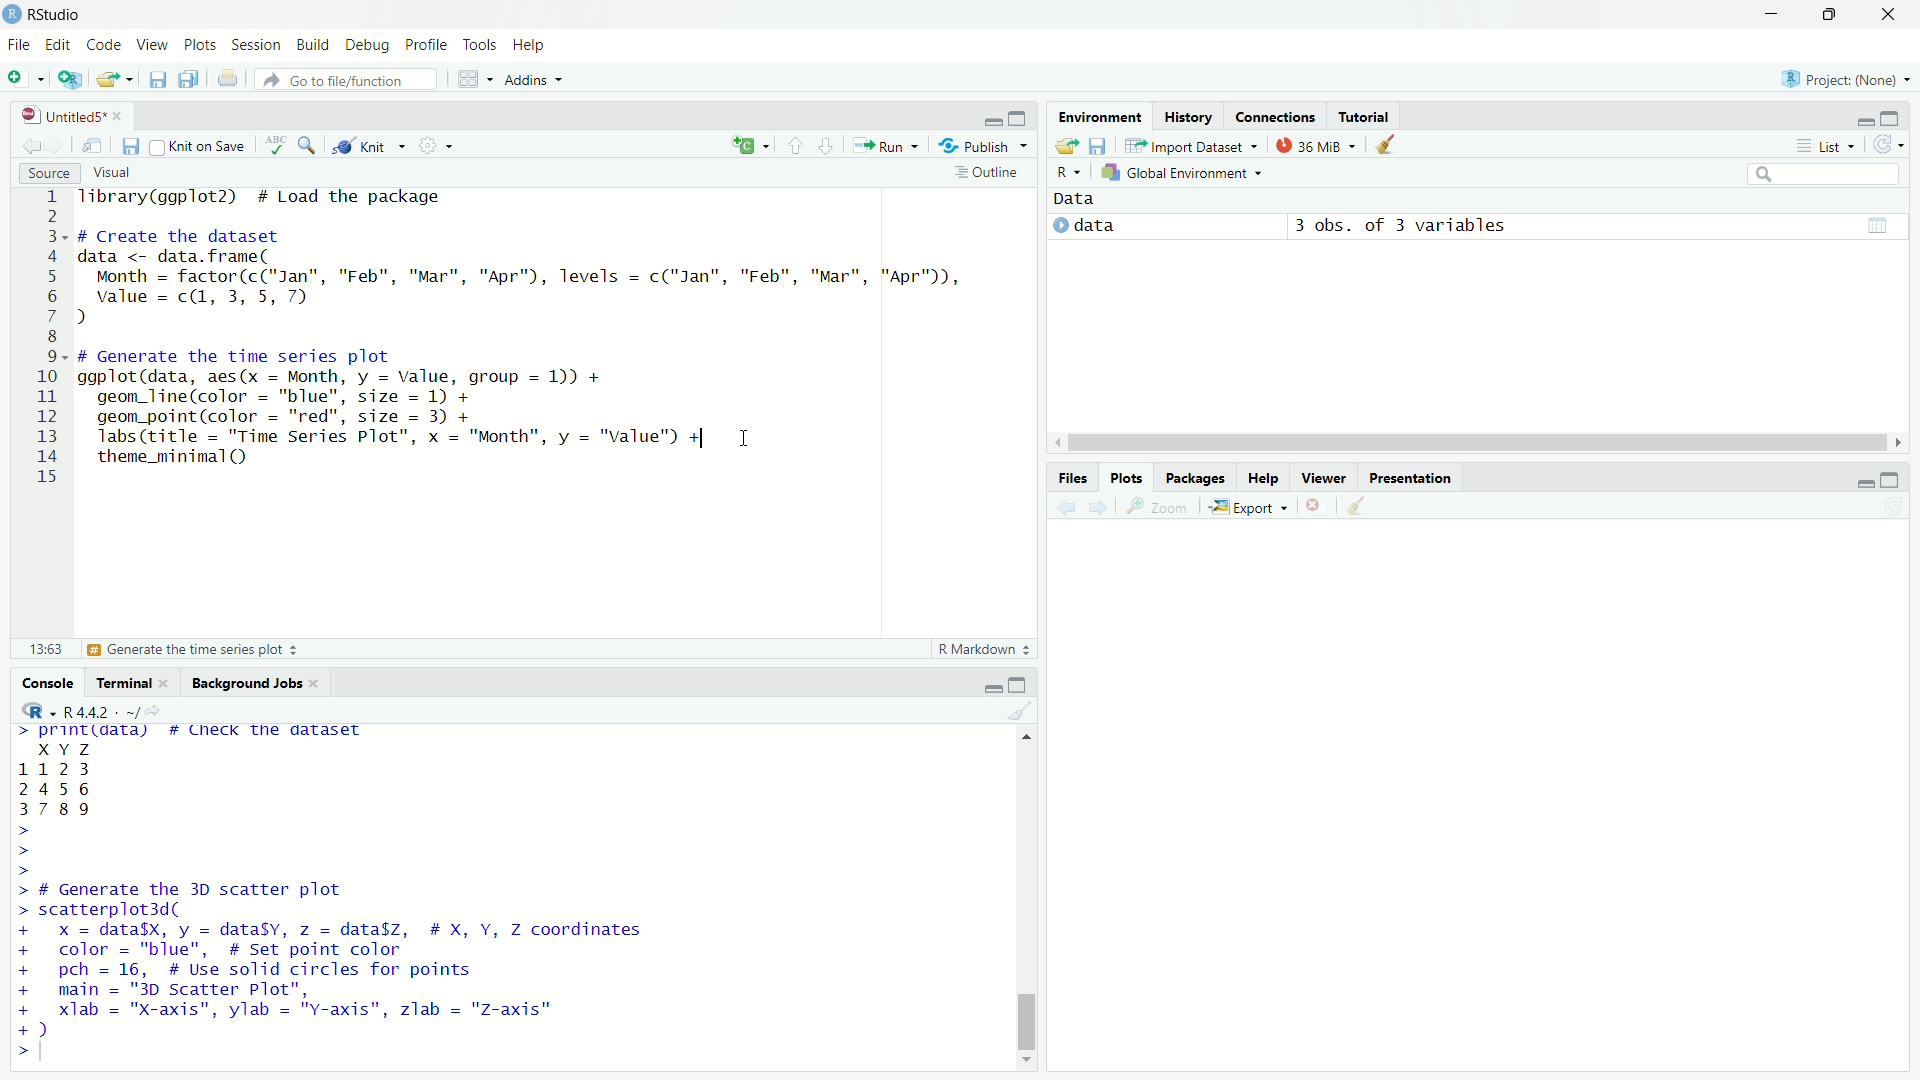  What do you see at coordinates (1900, 116) in the screenshot?
I see `maximize` at bounding box center [1900, 116].